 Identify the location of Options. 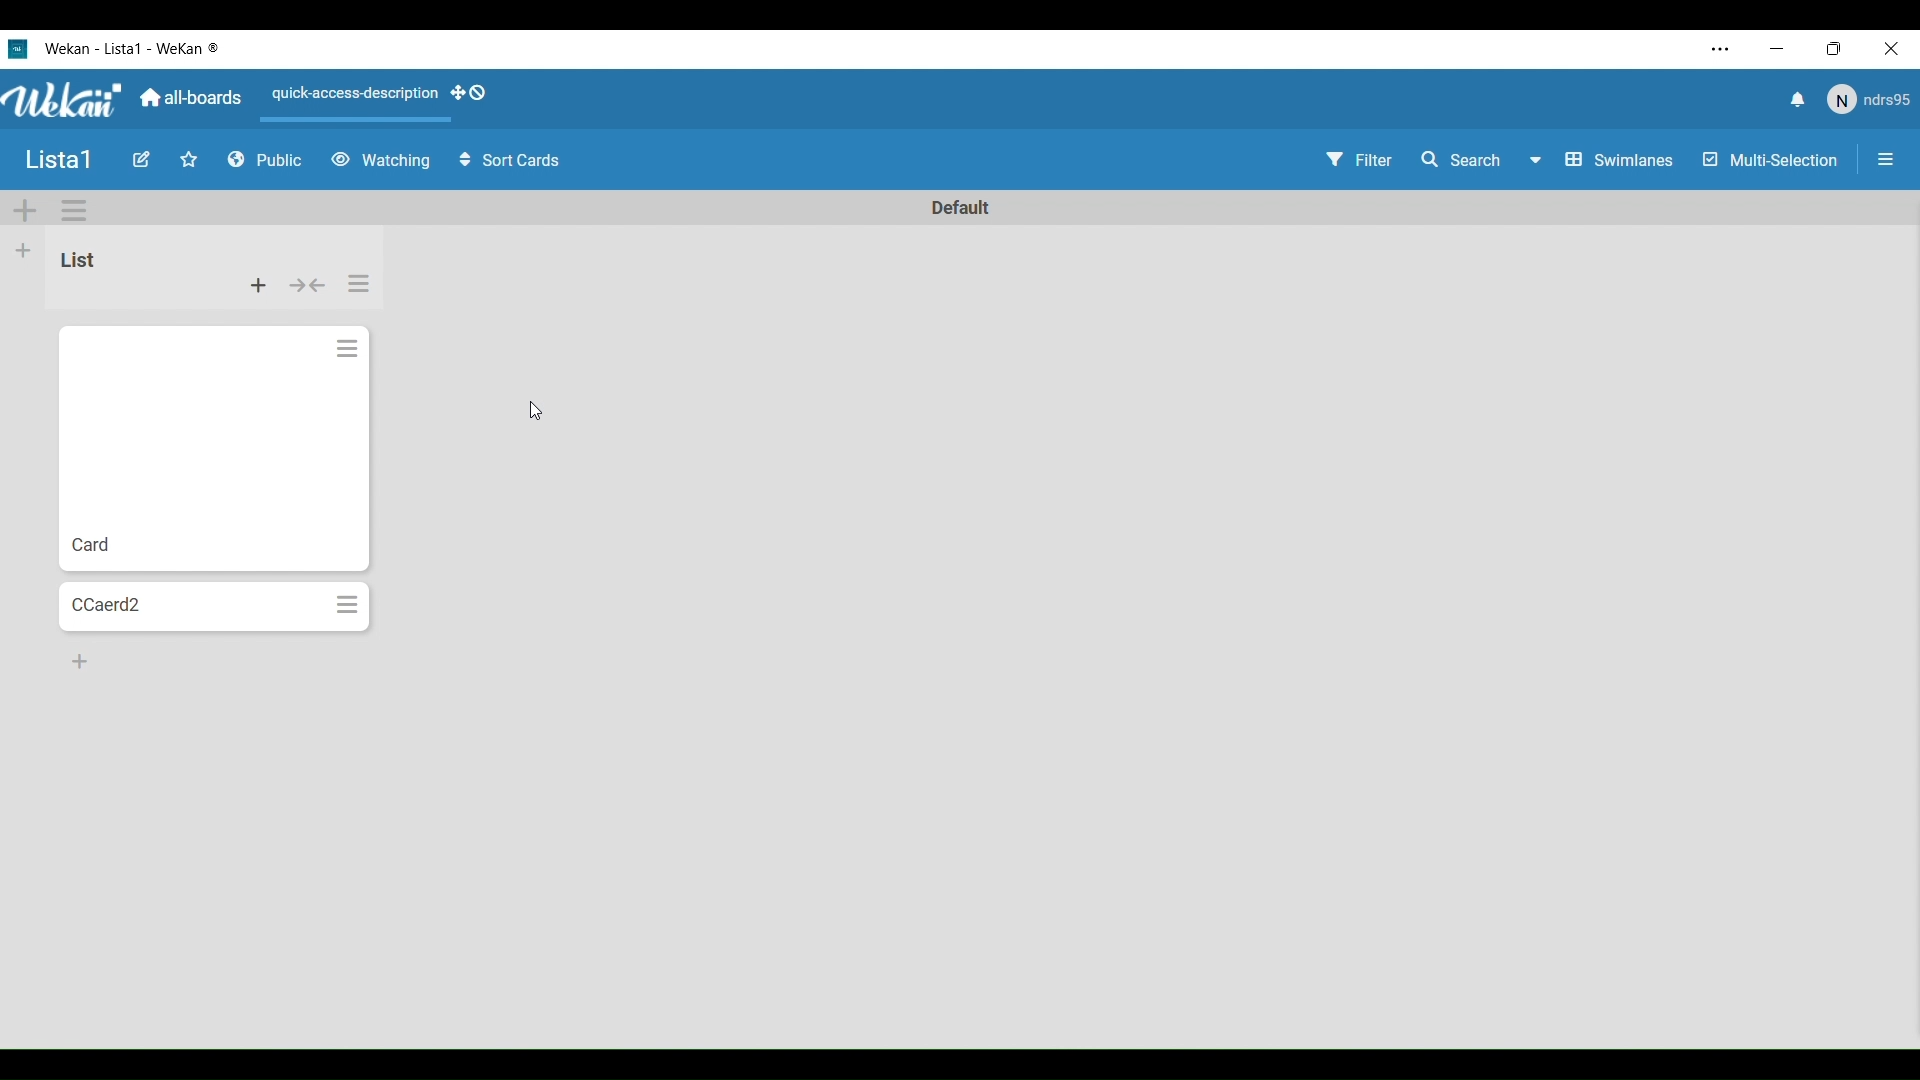
(74, 211).